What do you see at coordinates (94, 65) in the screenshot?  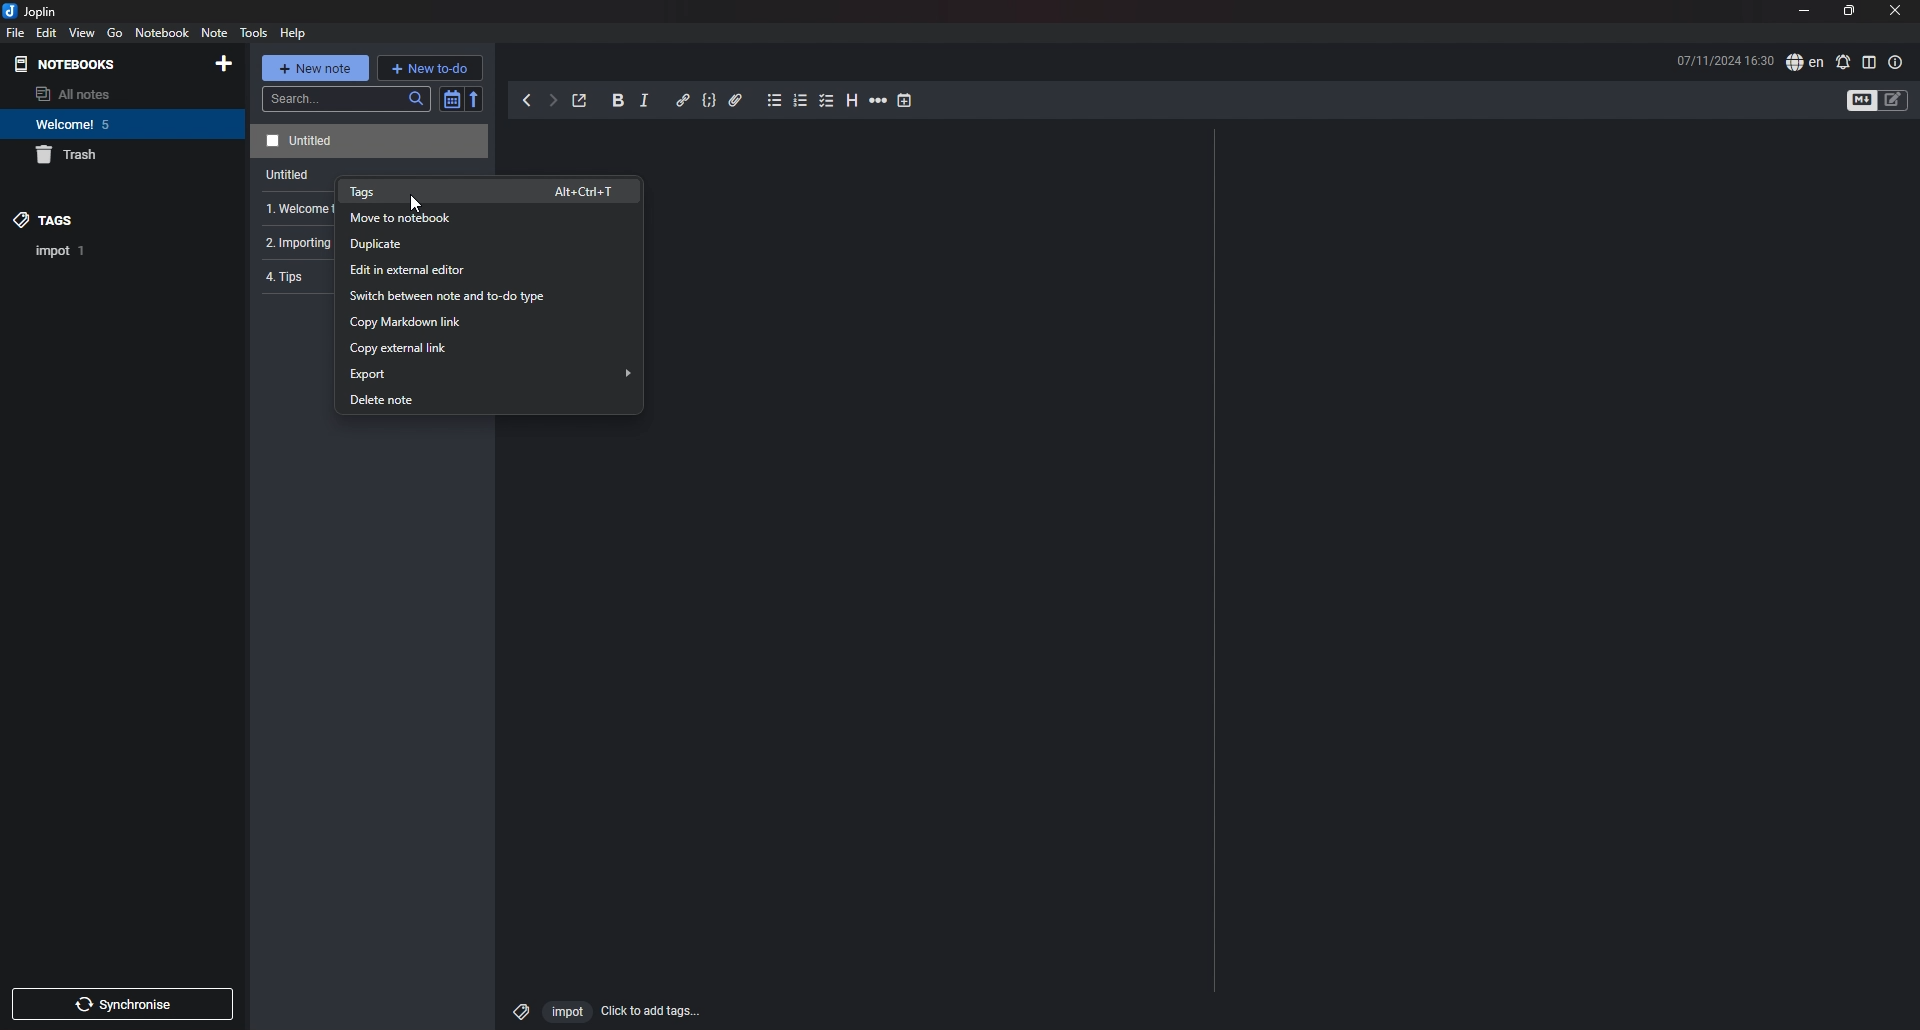 I see `notebooks` at bounding box center [94, 65].